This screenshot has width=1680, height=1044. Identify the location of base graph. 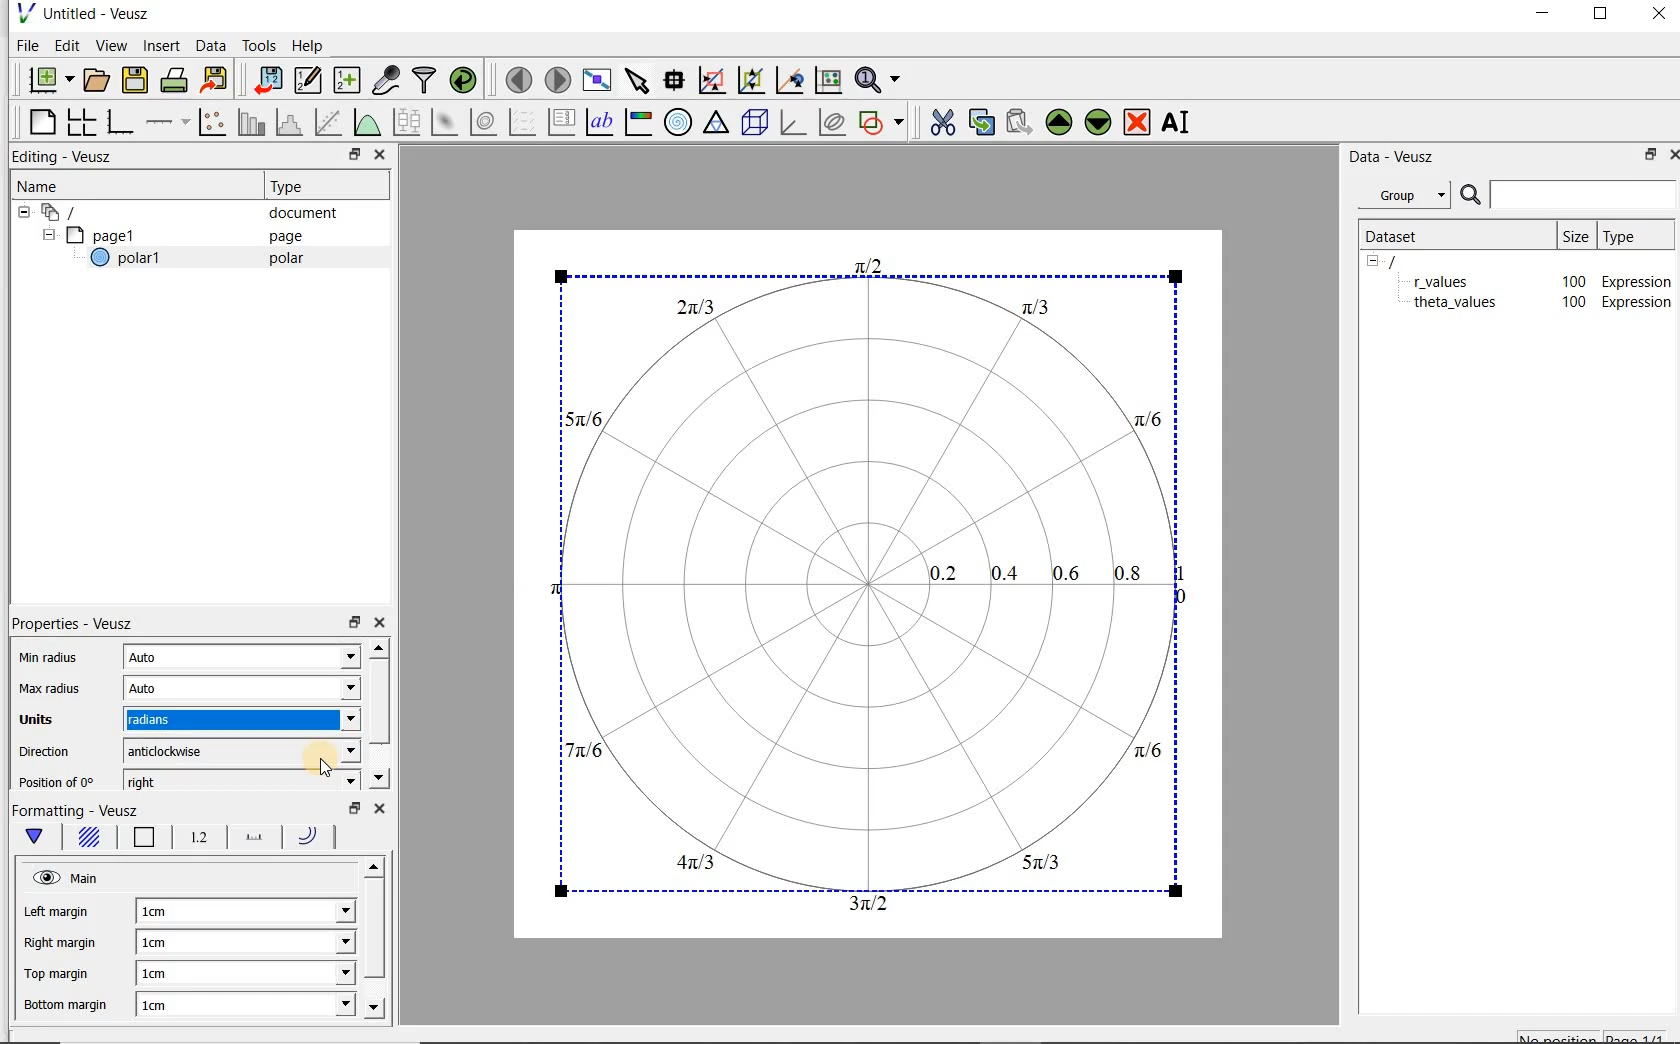
(119, 123).